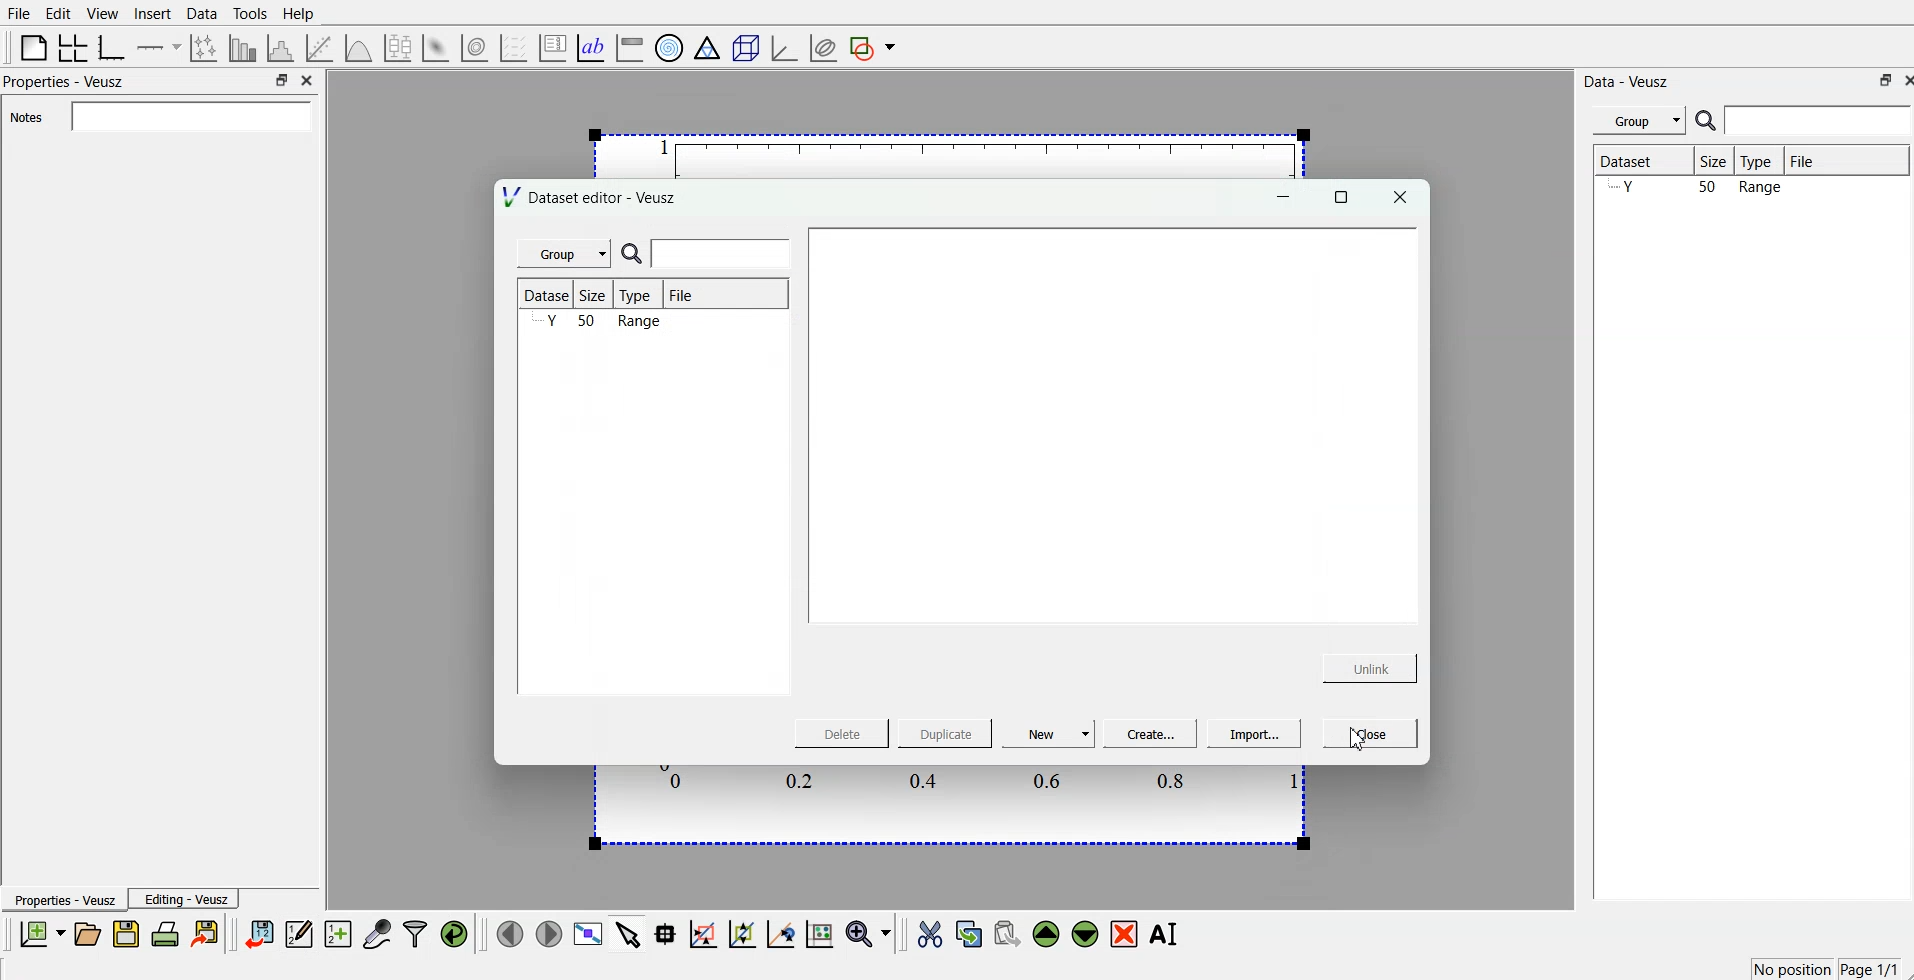 The width and height of the screenshot is (1914, 980). What do you see at coordinates (244, 46) in the screenshot?
I see `bar chart` at bounding box center [244, 46].